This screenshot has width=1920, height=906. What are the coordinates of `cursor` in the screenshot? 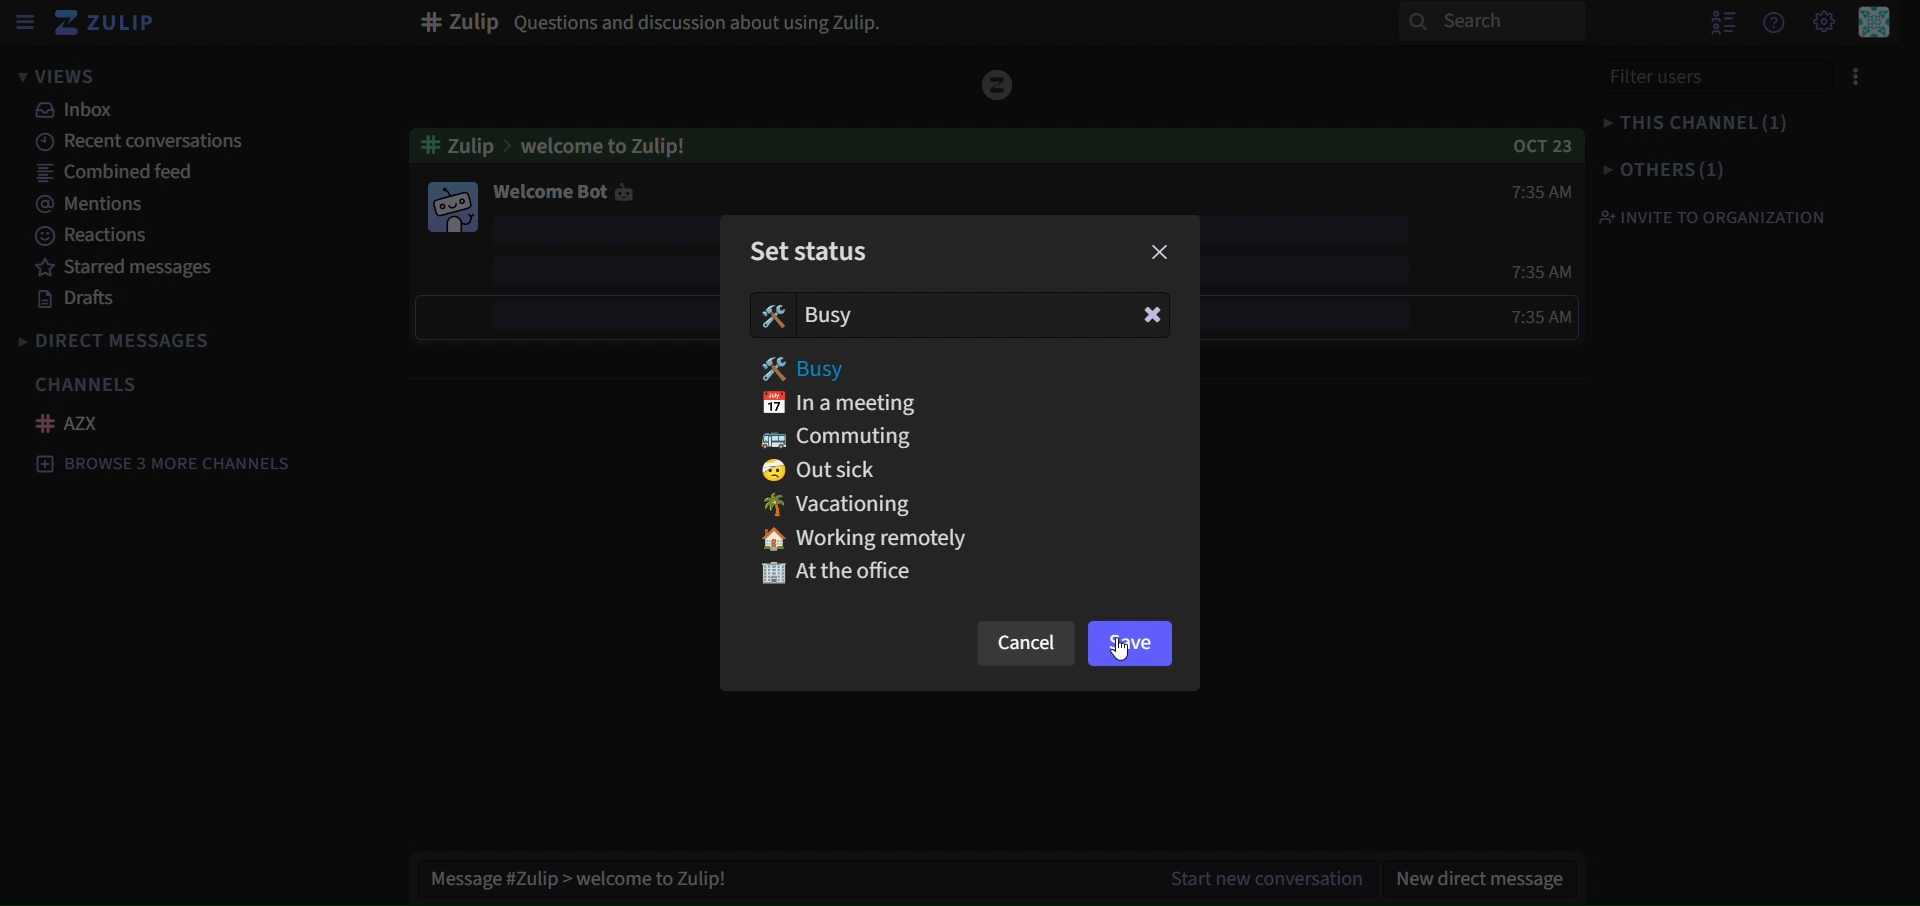 It's located at (1114, 652).